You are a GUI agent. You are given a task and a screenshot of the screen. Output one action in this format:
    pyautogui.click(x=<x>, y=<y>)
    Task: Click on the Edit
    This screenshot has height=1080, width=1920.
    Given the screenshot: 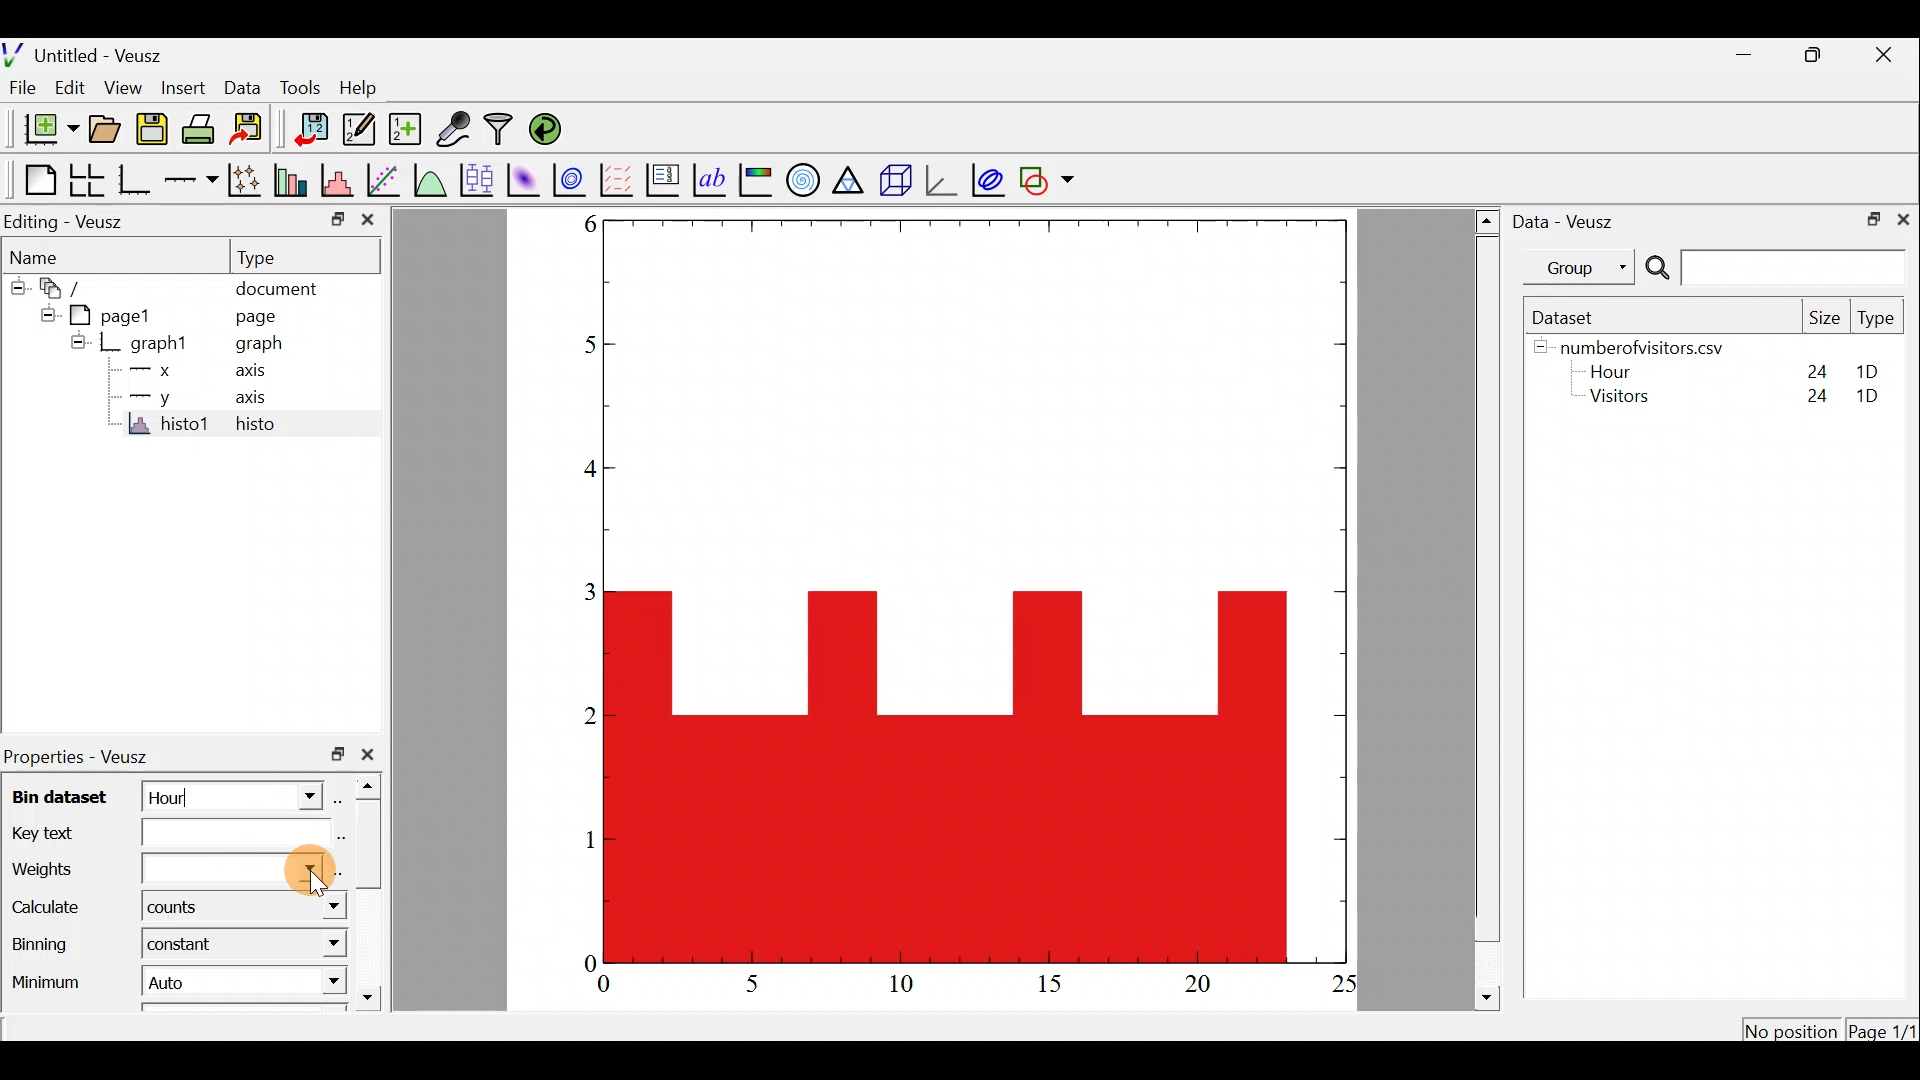 What is the action you would take?
    pyautogui.click(x=72, y=88)
    